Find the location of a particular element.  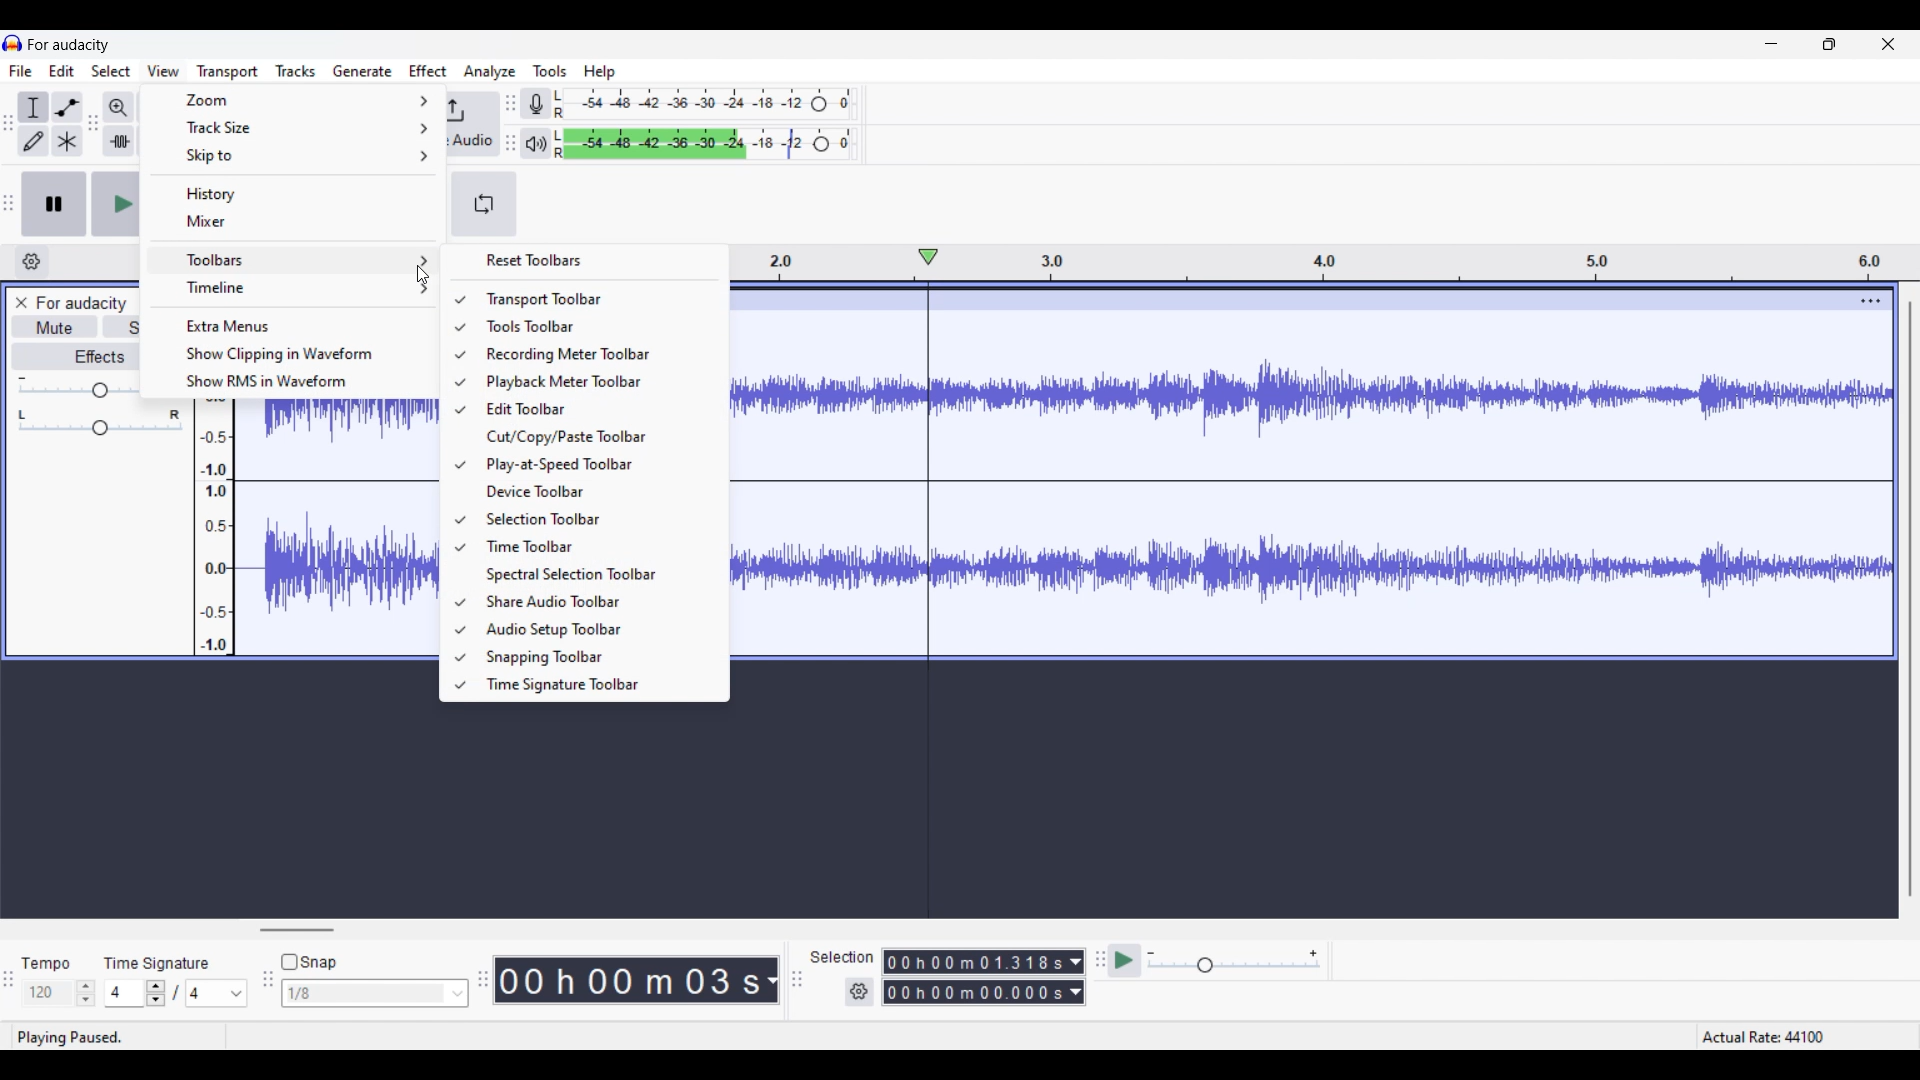

Reset toolbars is located at coordinates (583, 260).